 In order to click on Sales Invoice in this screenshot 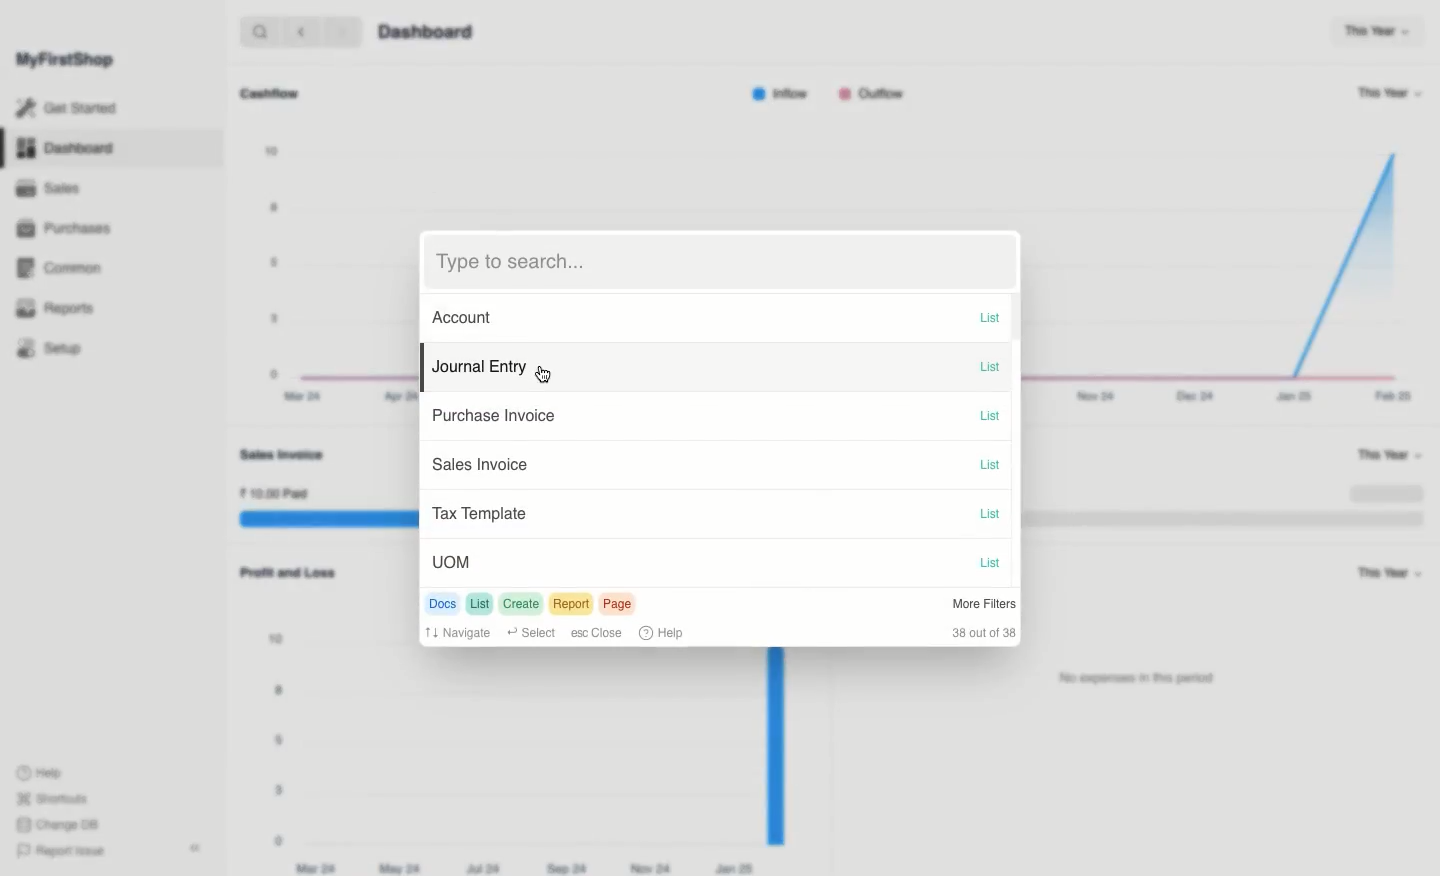, I will do `click(479, 464)`.